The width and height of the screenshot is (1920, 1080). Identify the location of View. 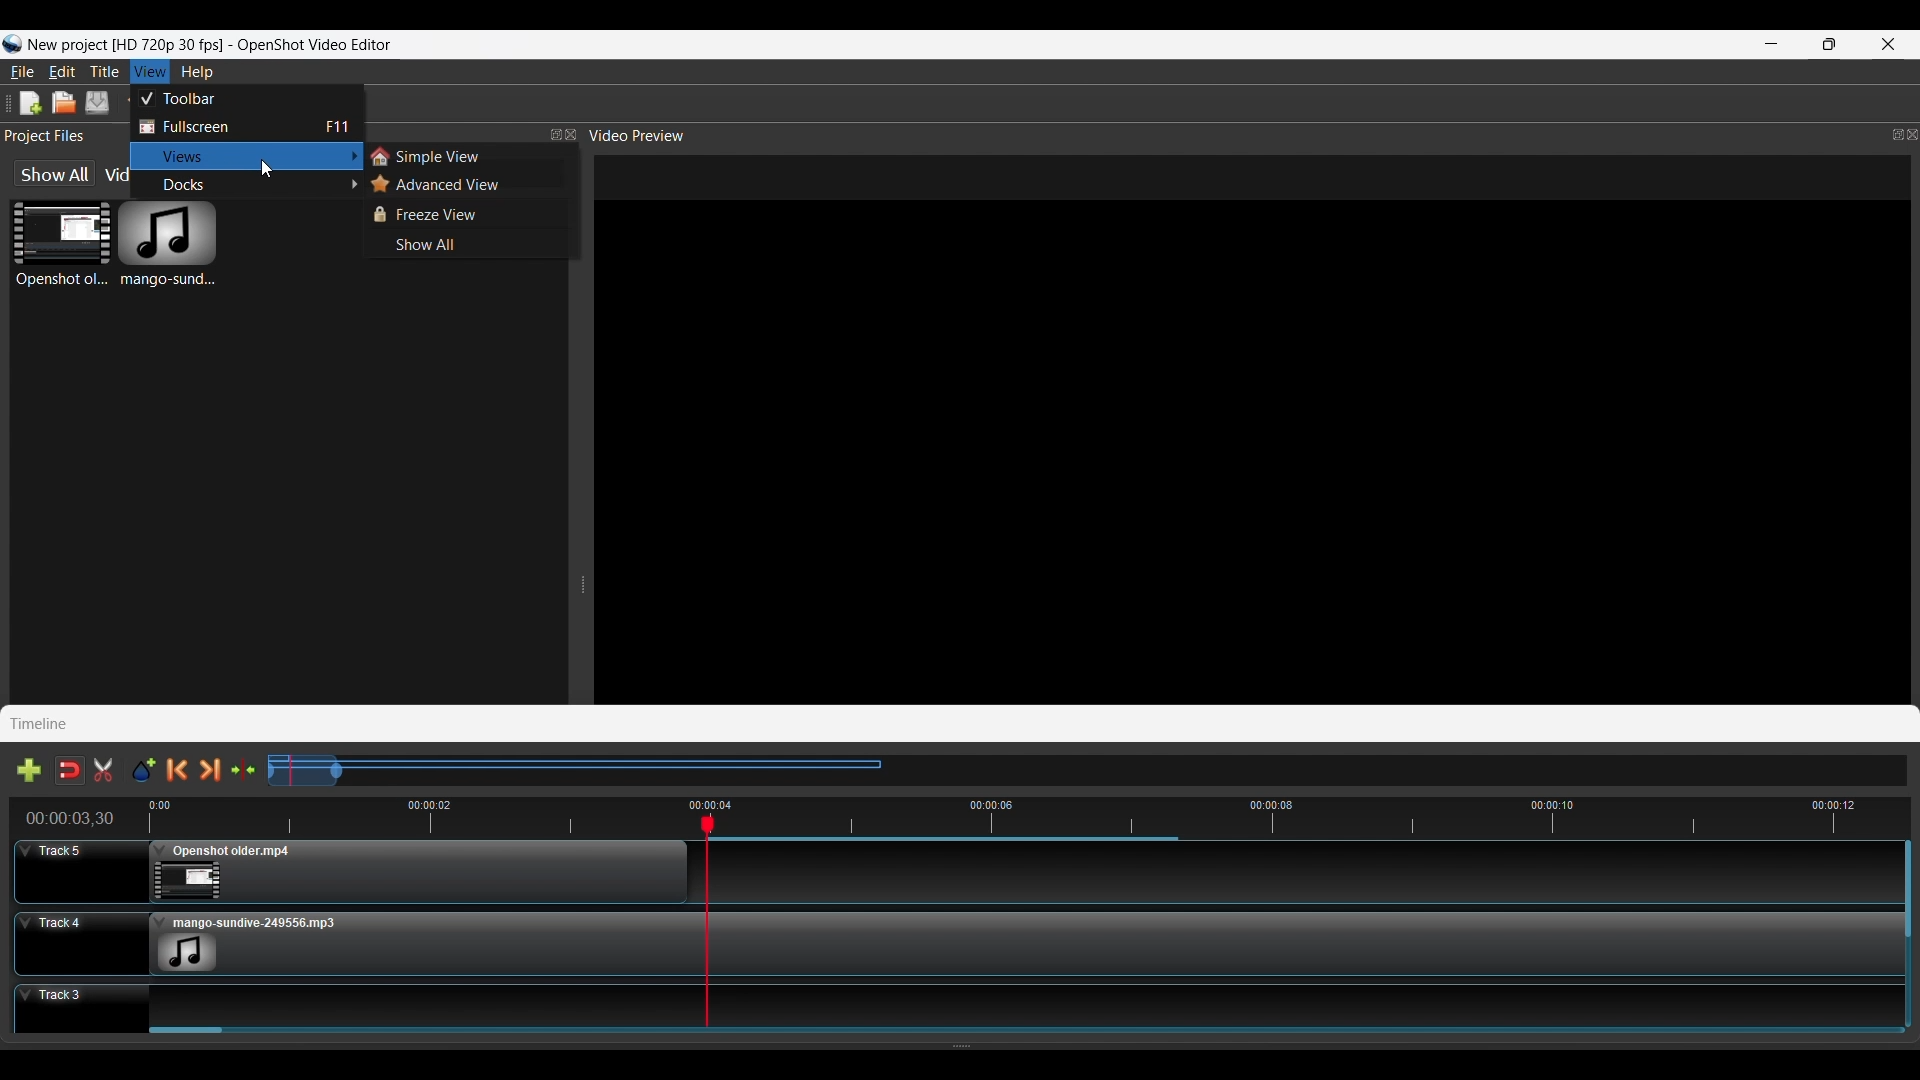
(150, 72).